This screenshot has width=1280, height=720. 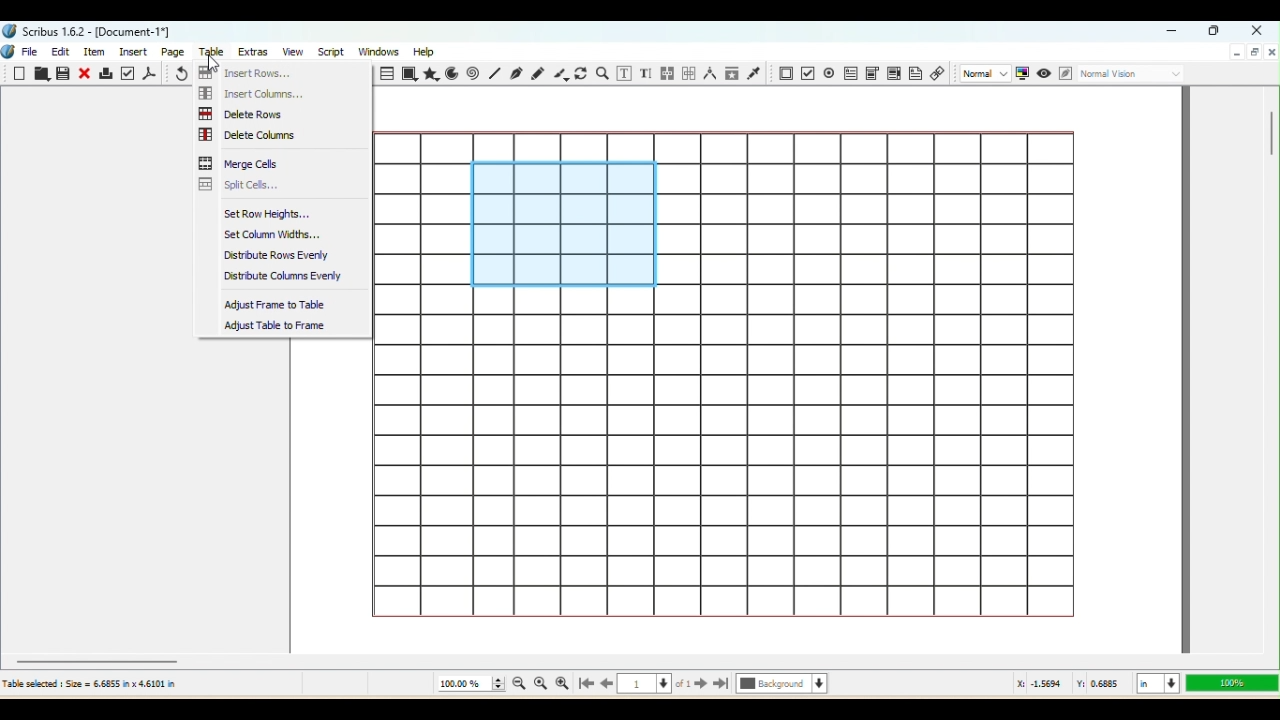 I want to click on Save as PDF, so click(x=151, y=73).